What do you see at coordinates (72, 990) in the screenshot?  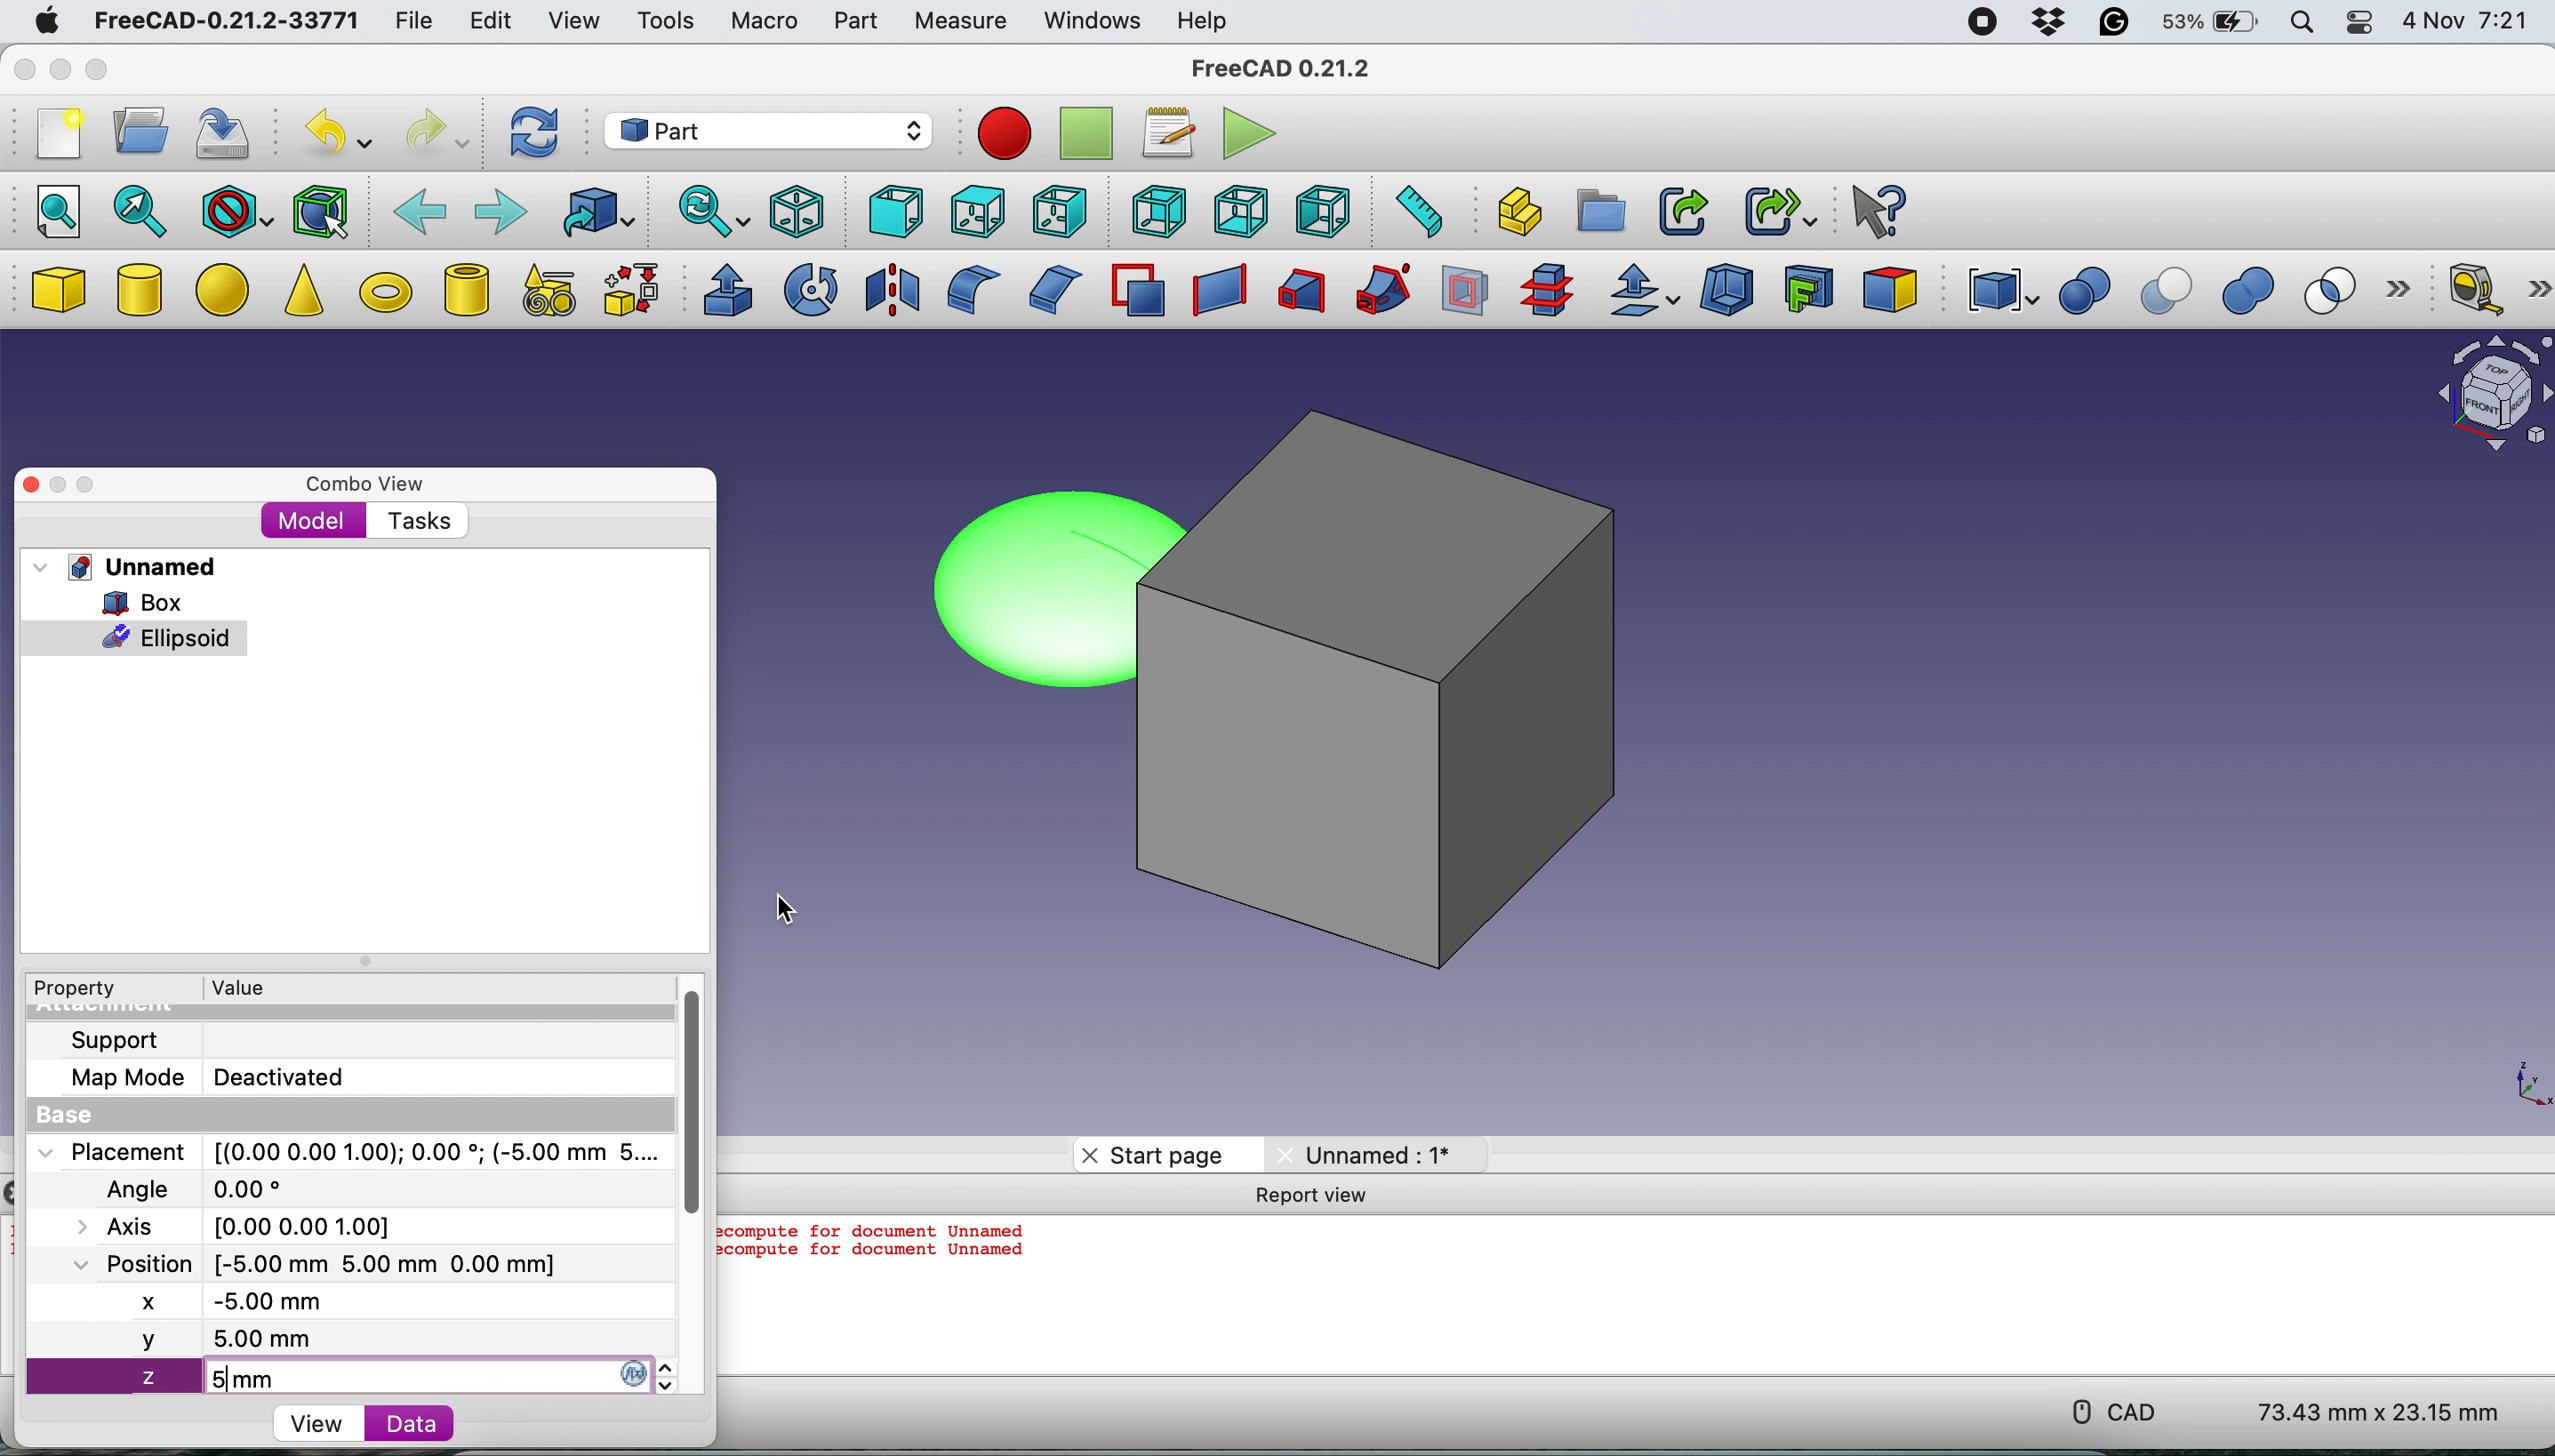 I see `property` at bounding box center [72, 990].